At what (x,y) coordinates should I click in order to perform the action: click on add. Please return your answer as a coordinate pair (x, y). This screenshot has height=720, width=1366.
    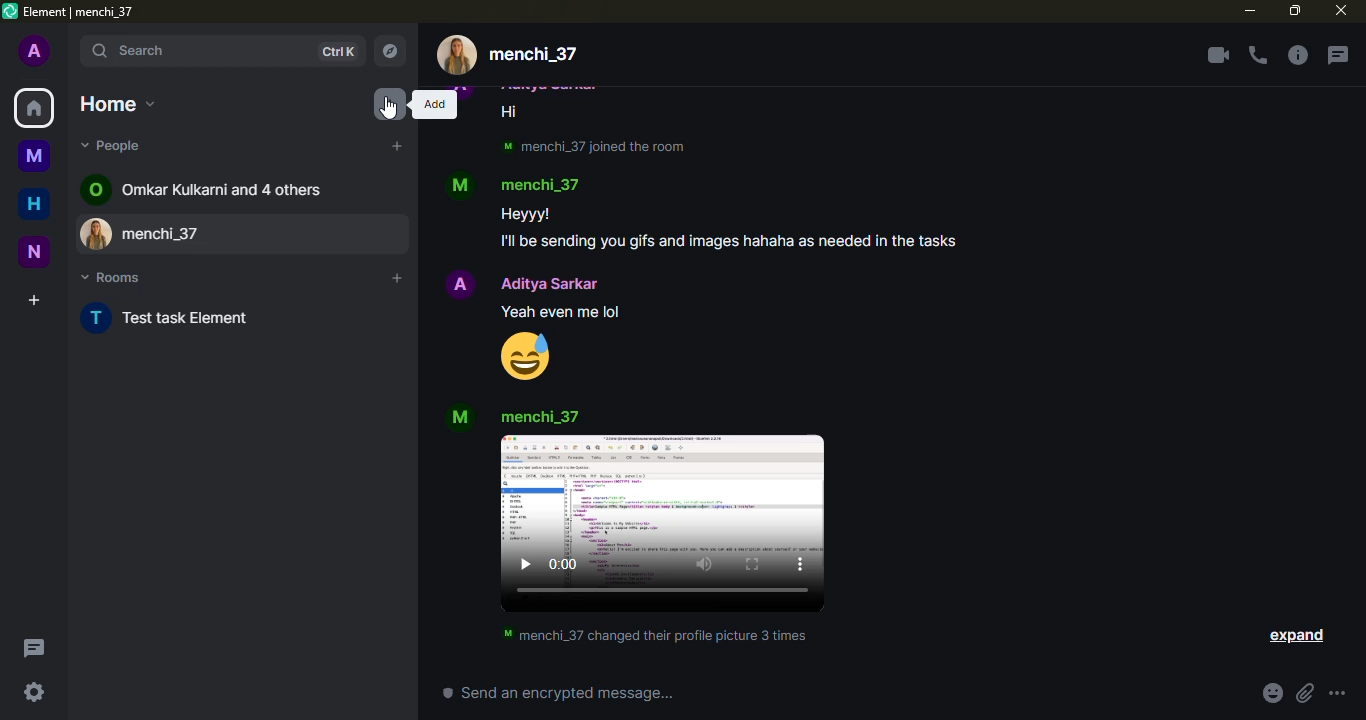
    Looking at the image, I should click on (396, 278).